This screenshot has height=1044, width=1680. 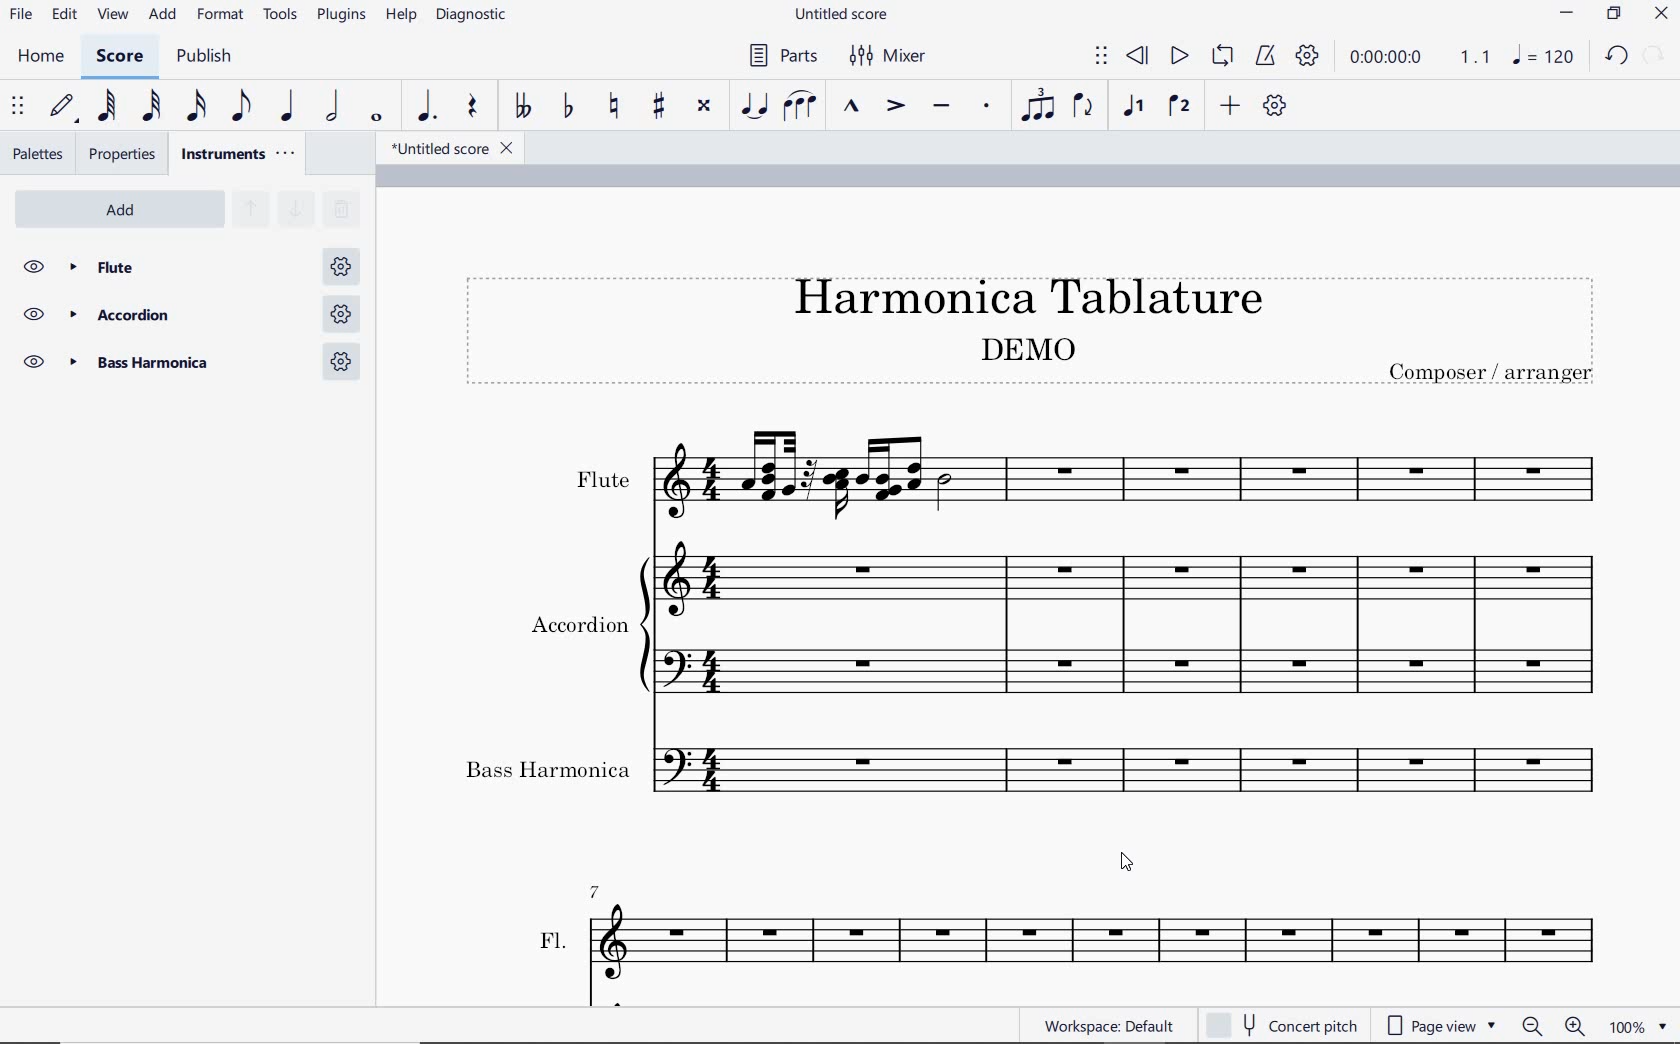 I want to click on Bass Harmonica, so click(x=1034, y=770).